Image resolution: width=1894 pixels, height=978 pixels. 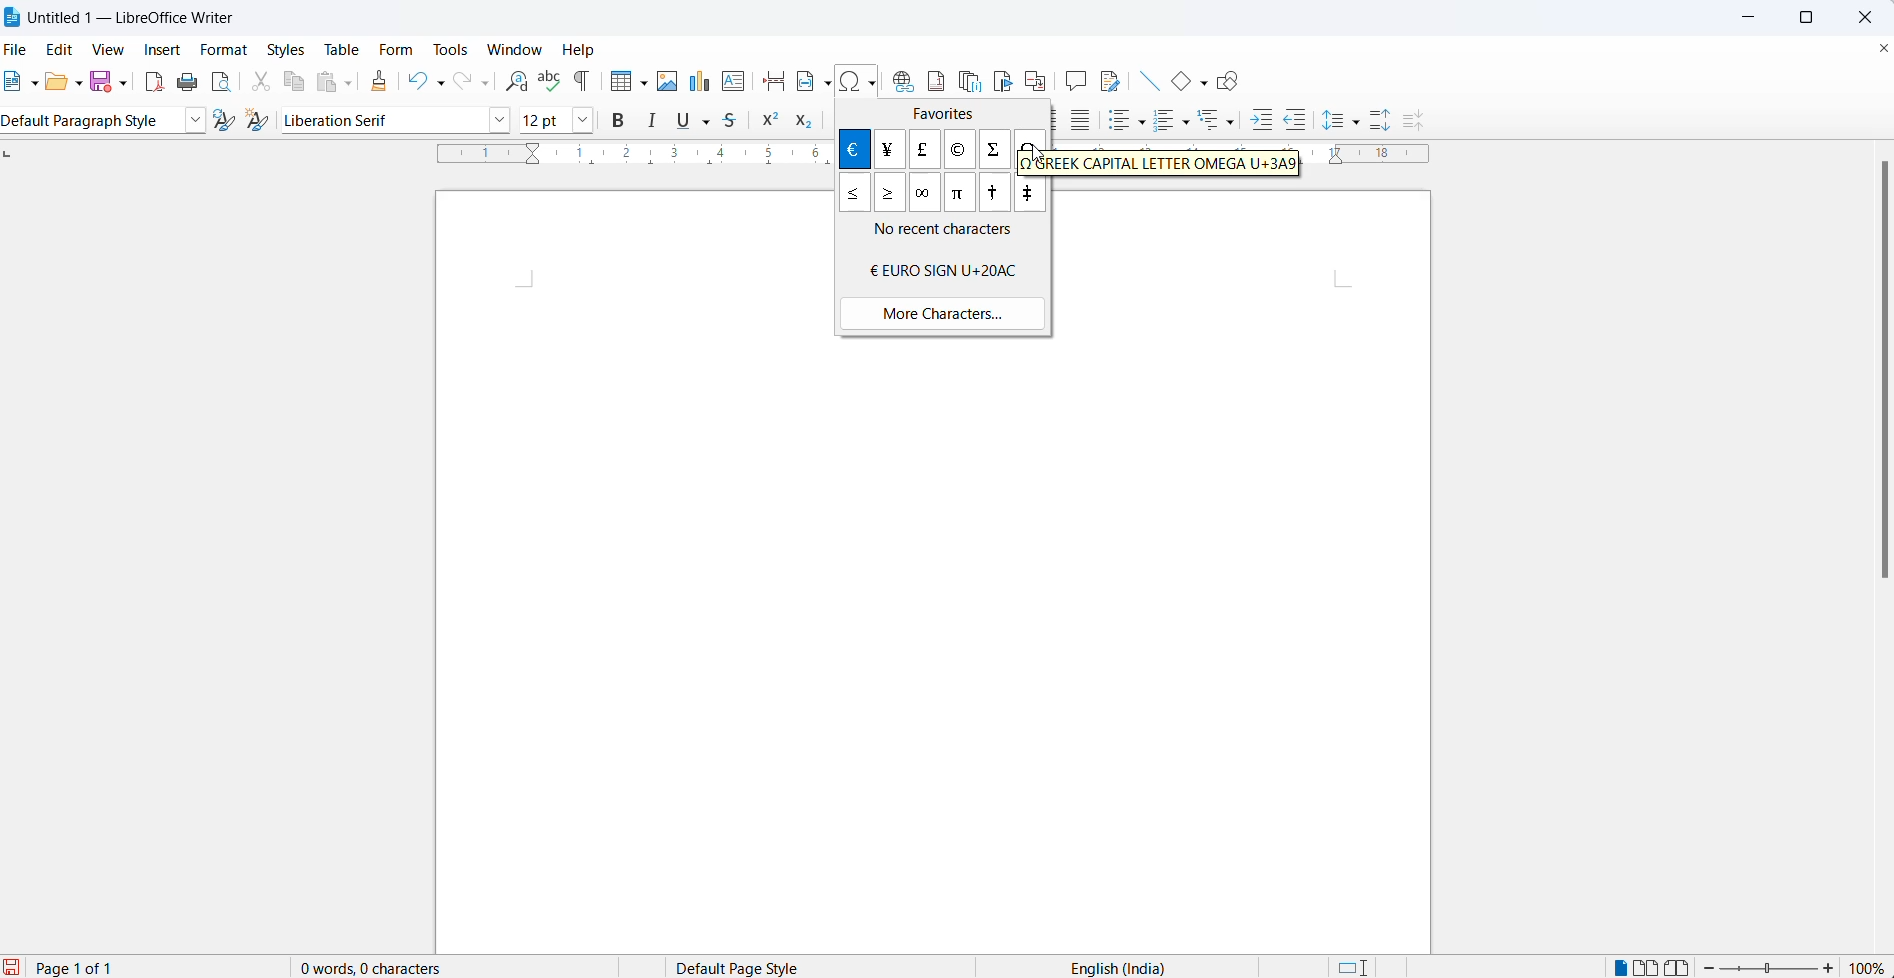 I want to click on open options, so click(x=81, y=84).